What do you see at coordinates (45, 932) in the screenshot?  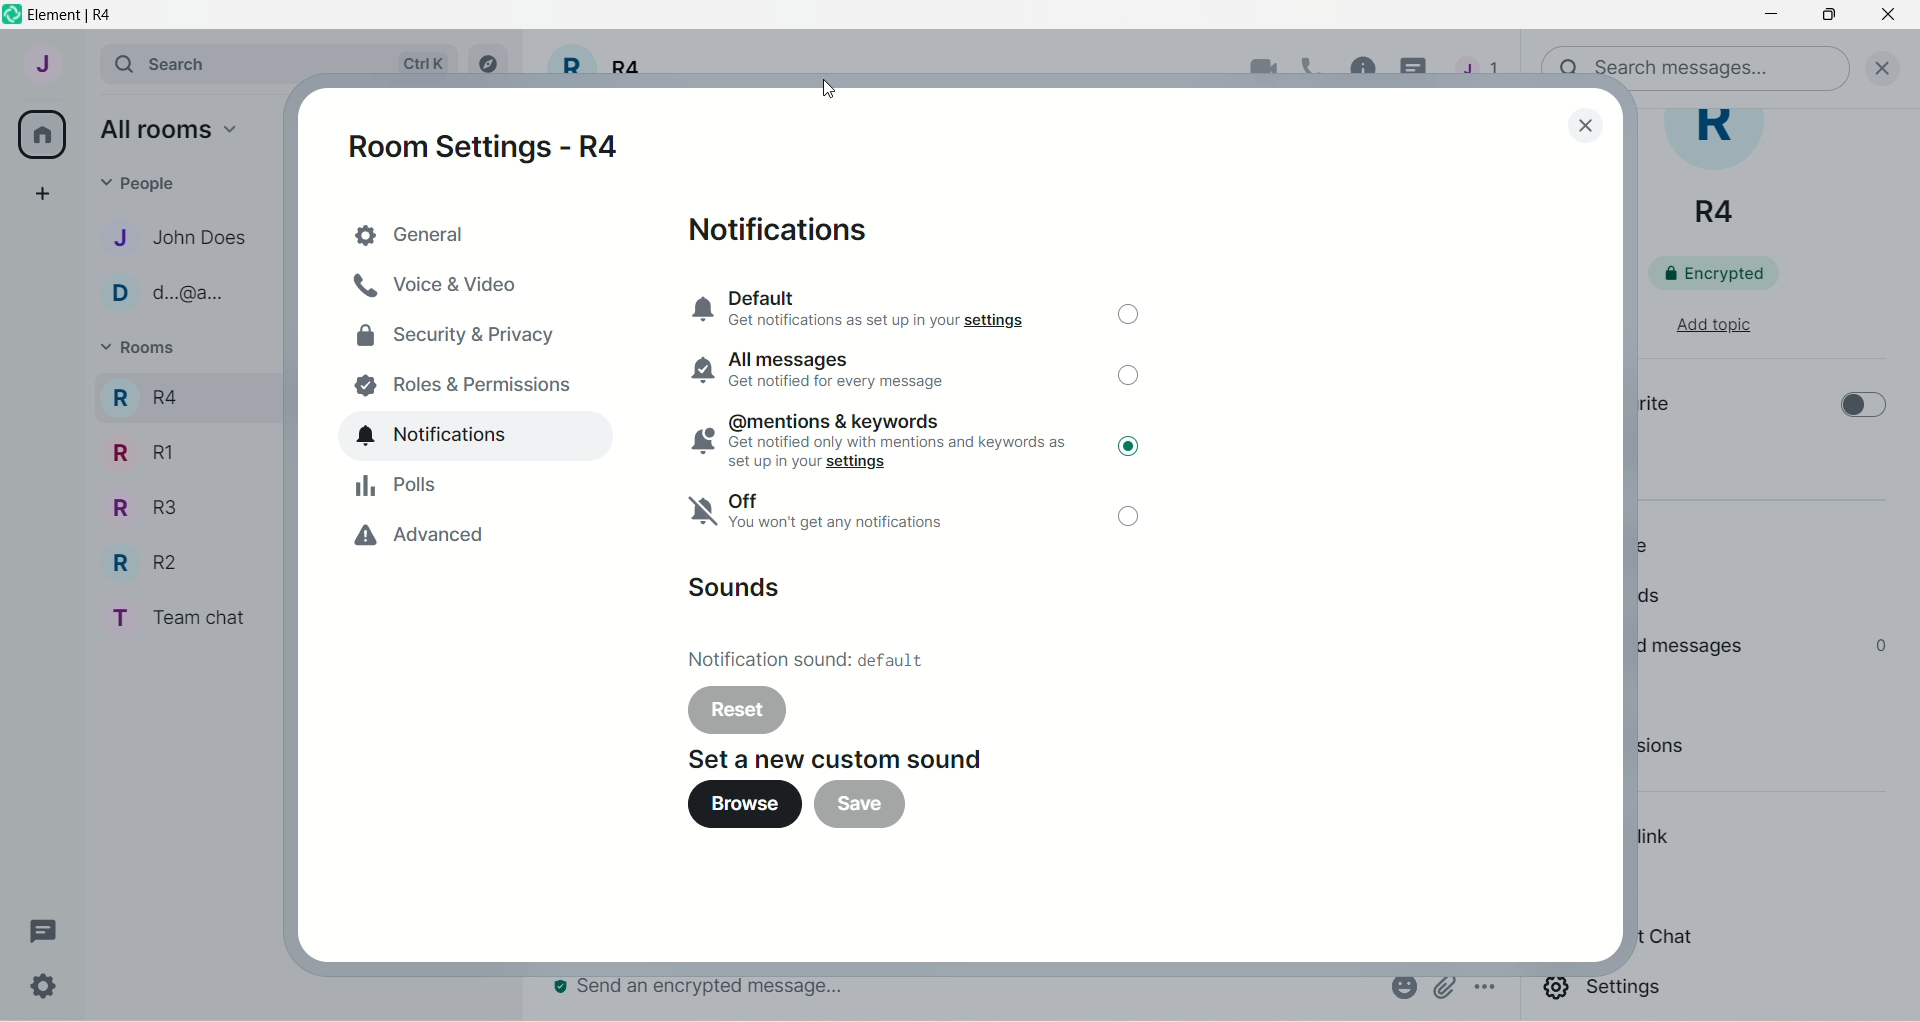 I see `threads` at bounding box center [45, 932].